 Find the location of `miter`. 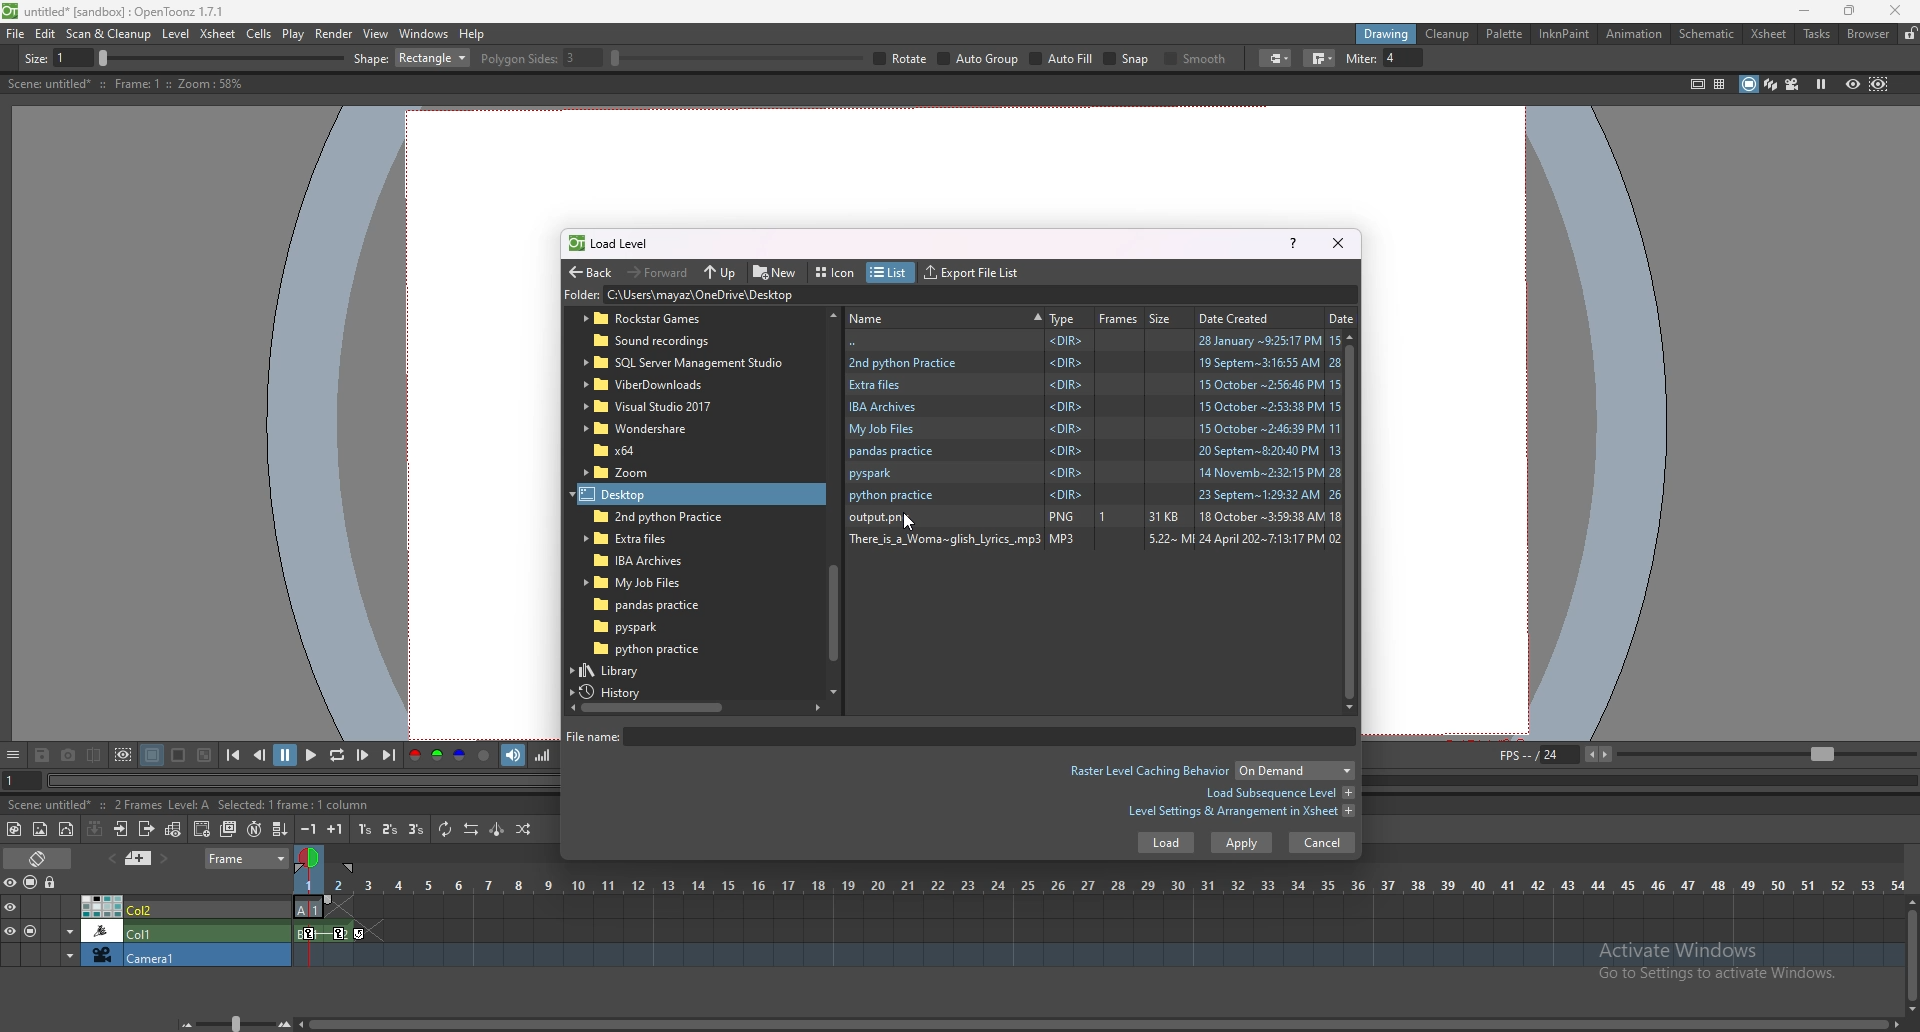

miter is located at coordinates (1733, 58).